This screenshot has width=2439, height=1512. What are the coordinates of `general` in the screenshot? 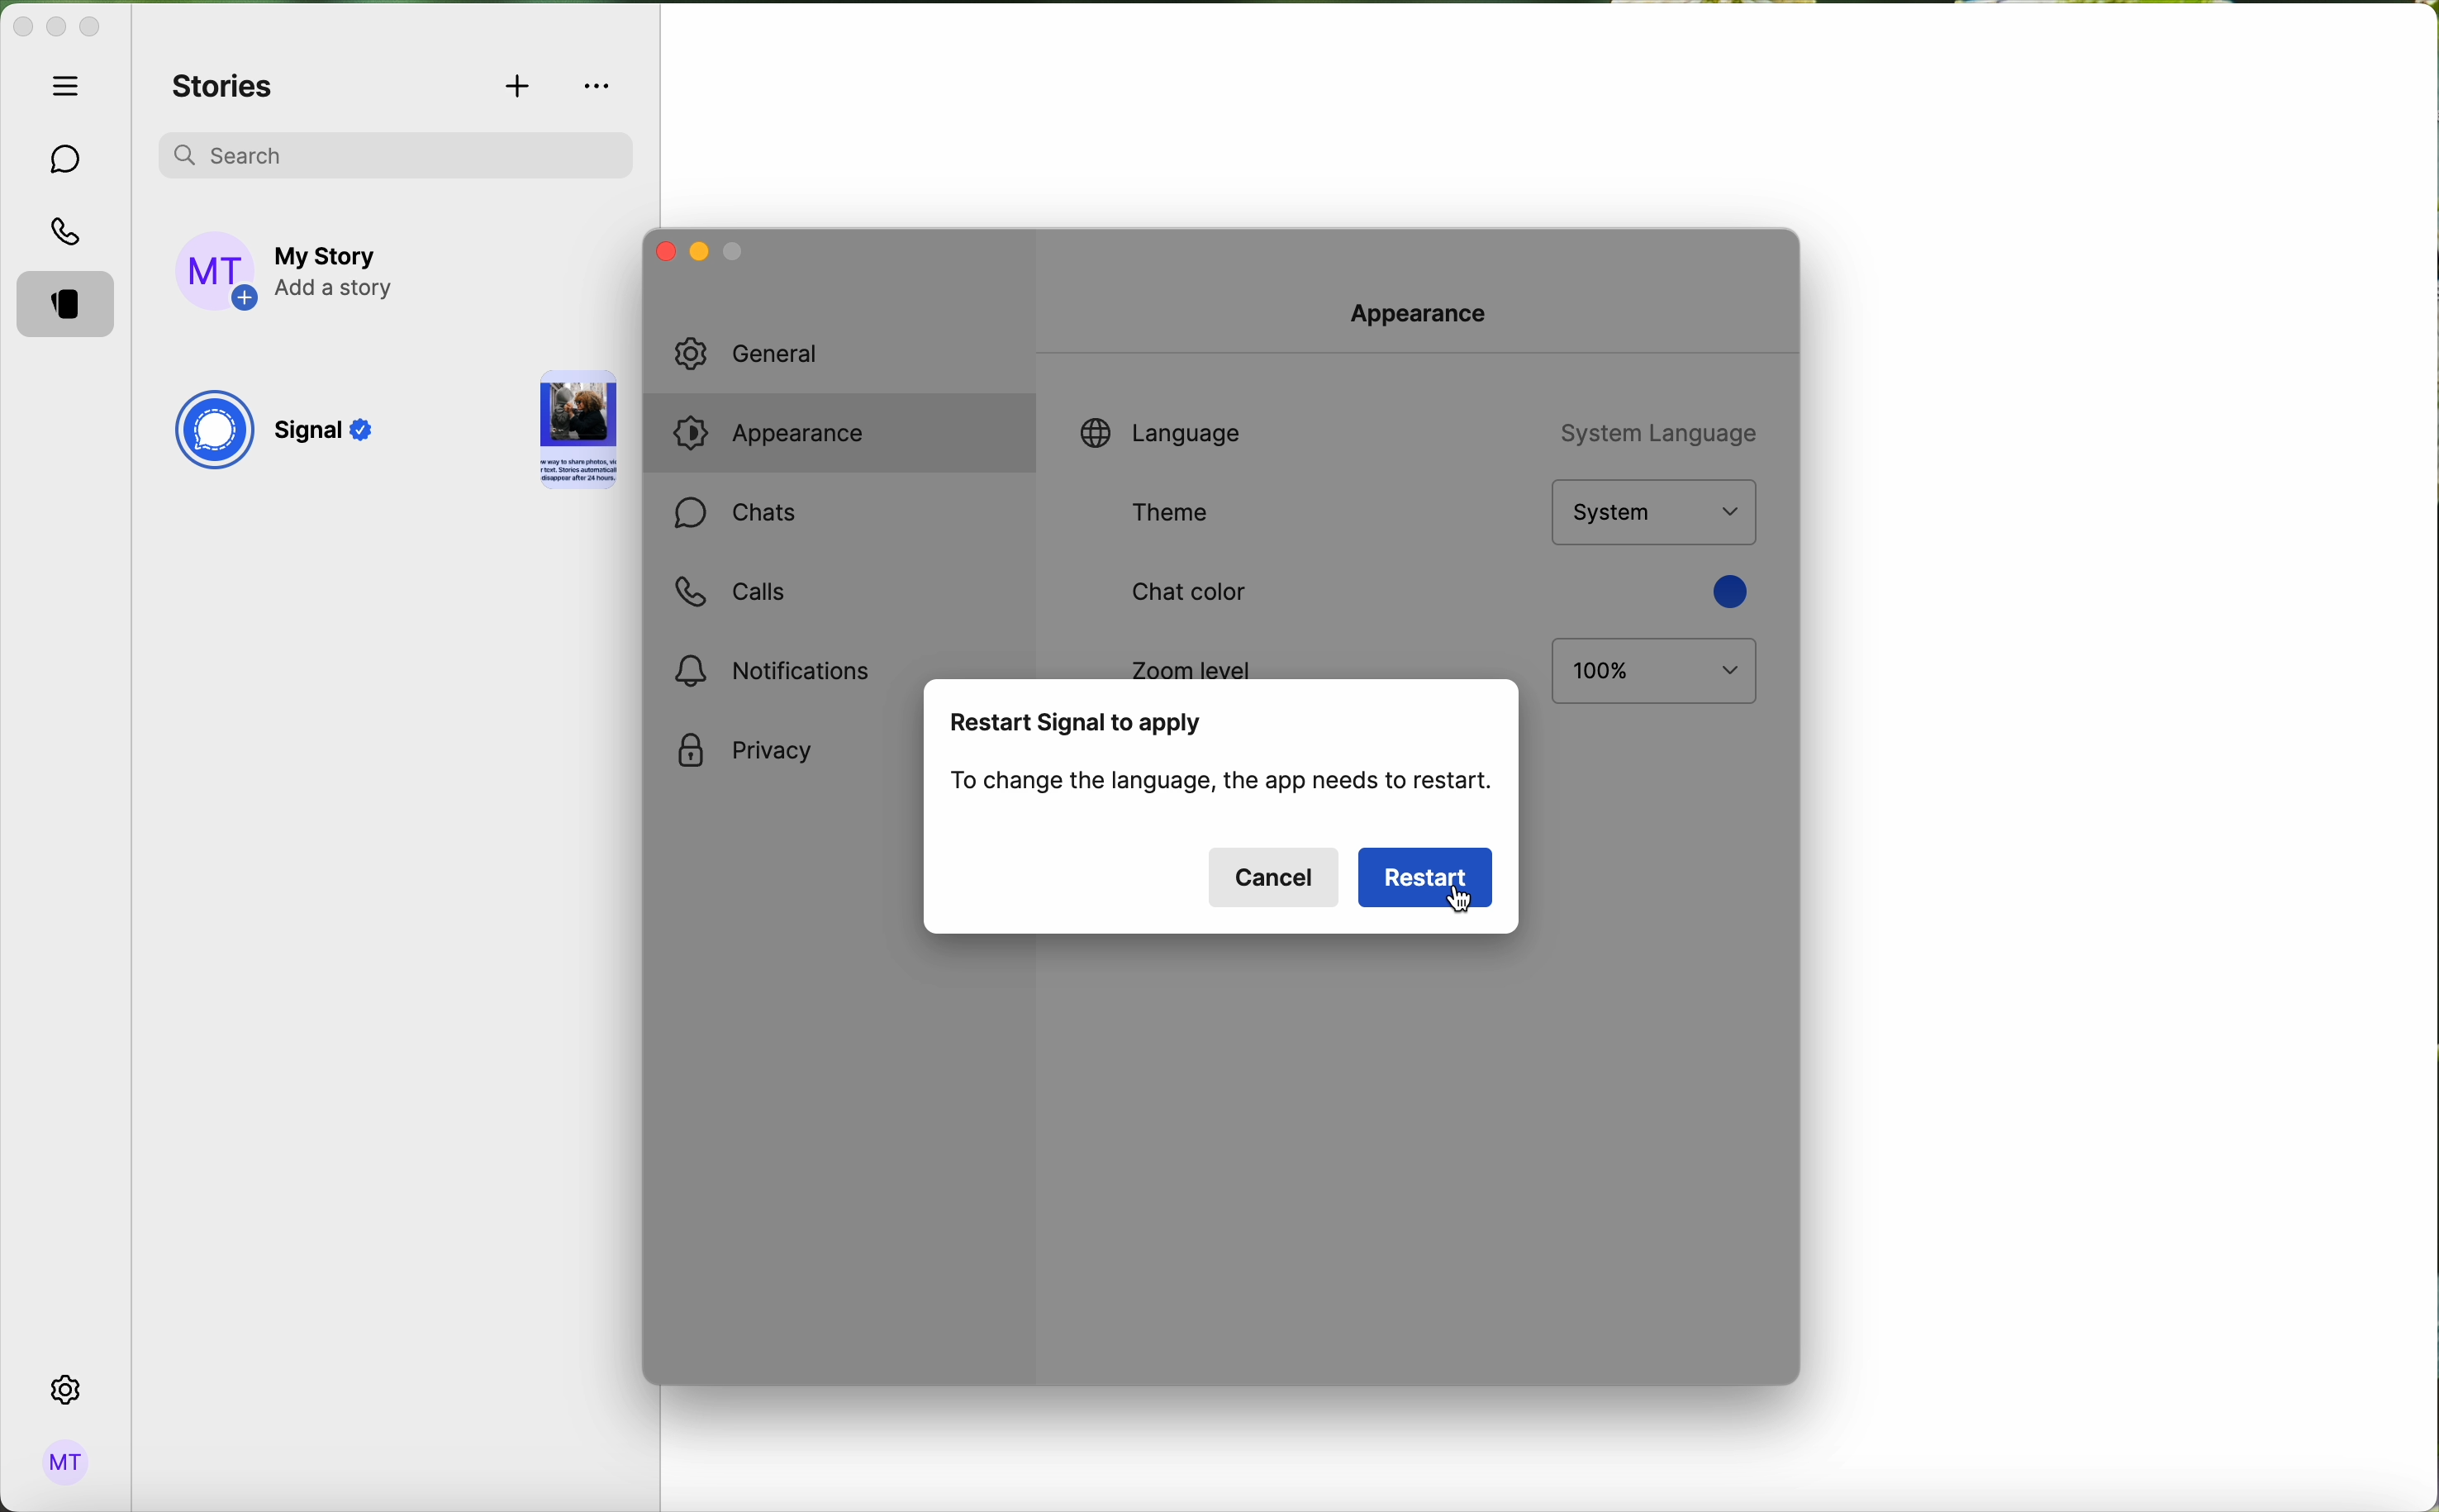 It's located at (771, 354).